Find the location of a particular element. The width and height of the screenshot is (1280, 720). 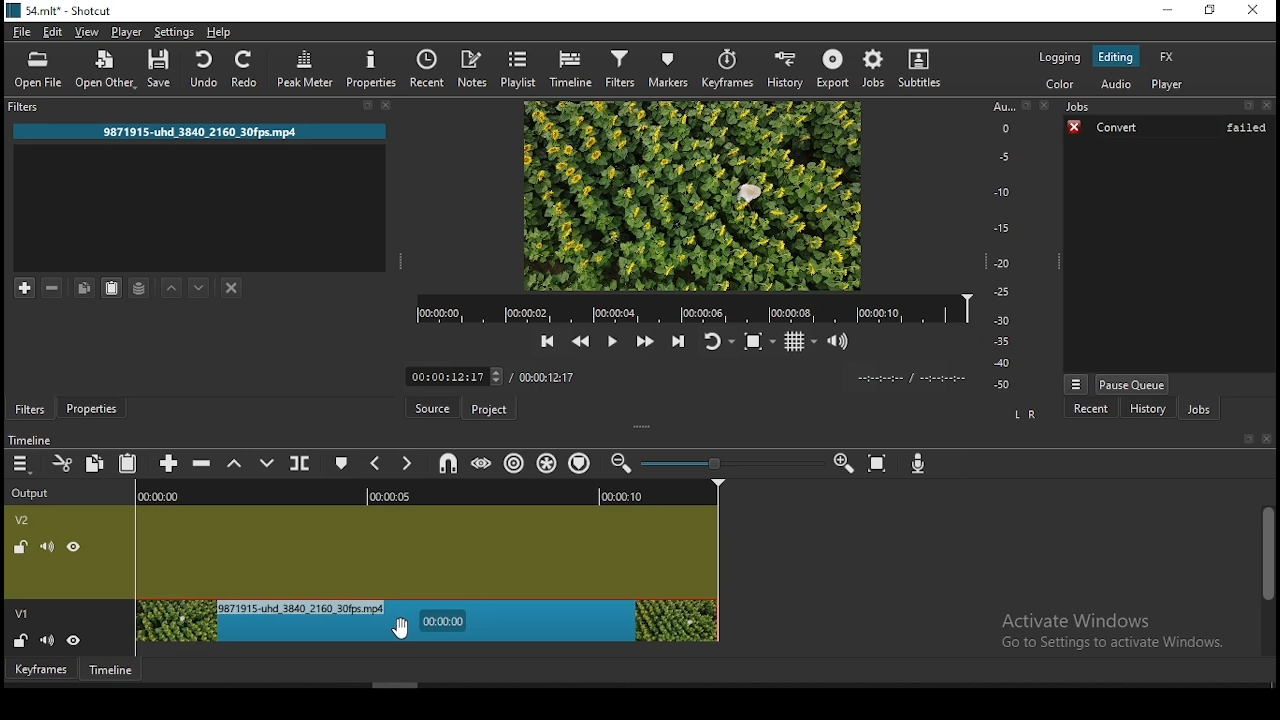

history is located at coordinates (785, 66).